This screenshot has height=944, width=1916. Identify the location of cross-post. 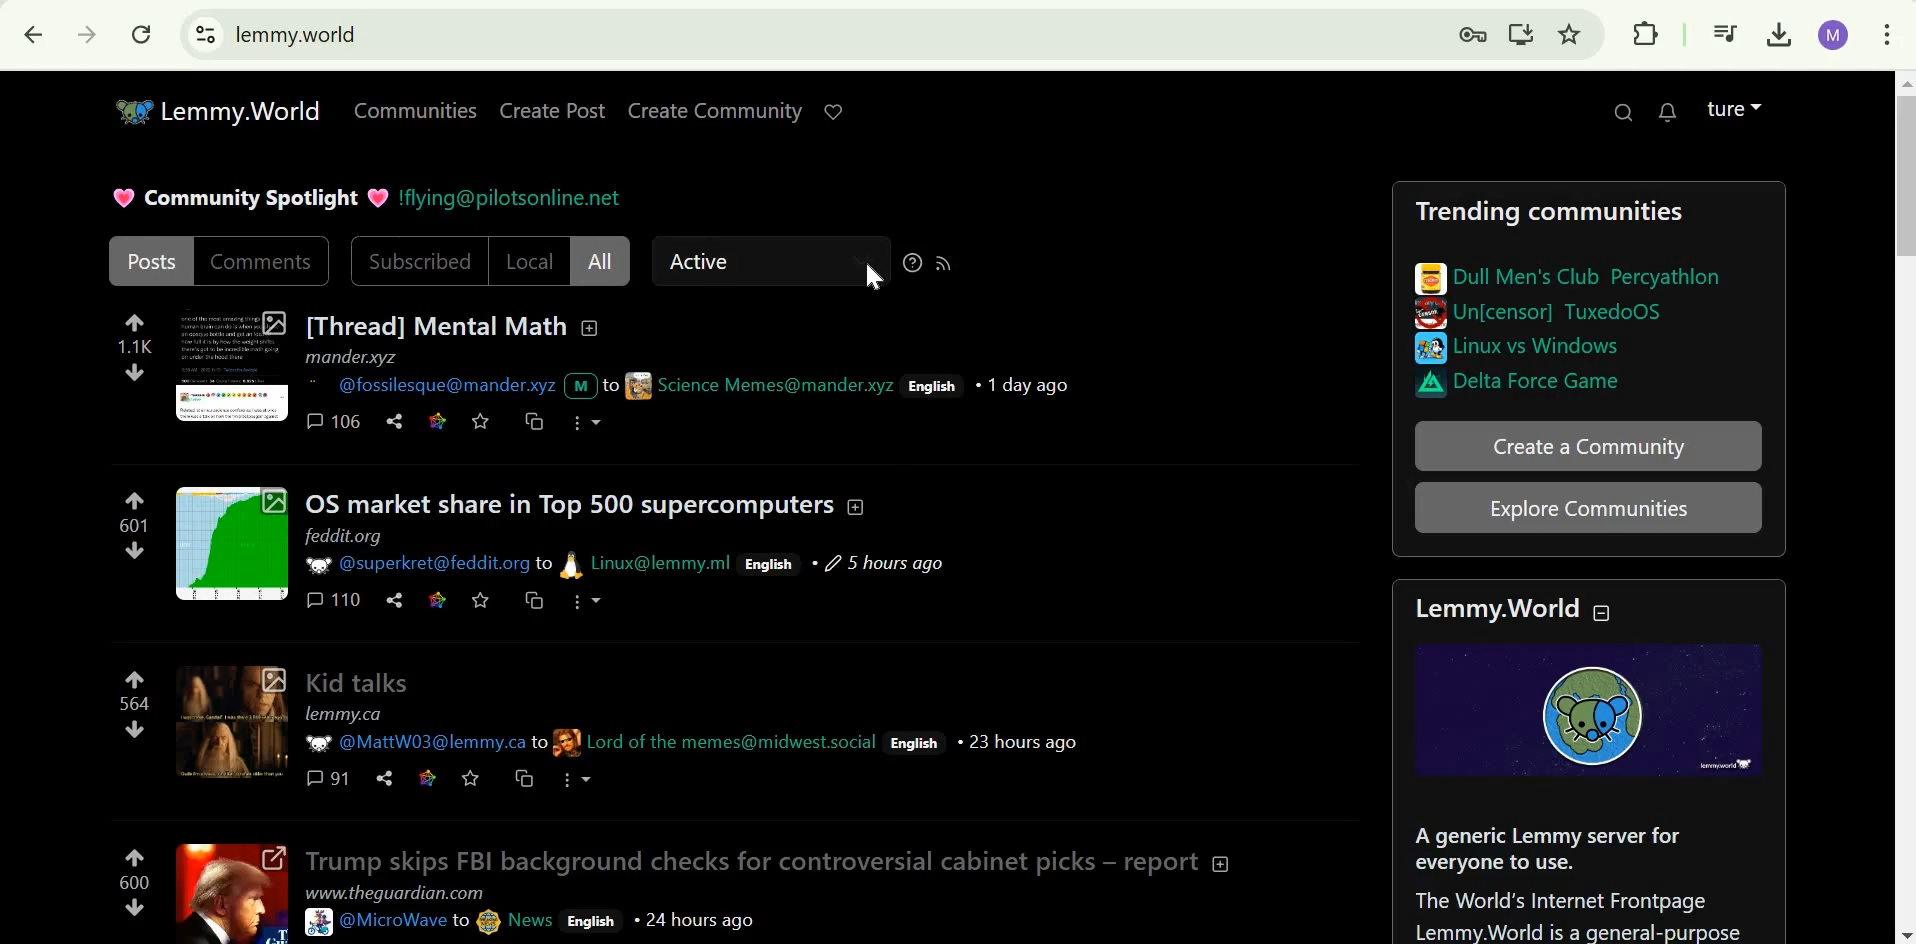
(526, 780).